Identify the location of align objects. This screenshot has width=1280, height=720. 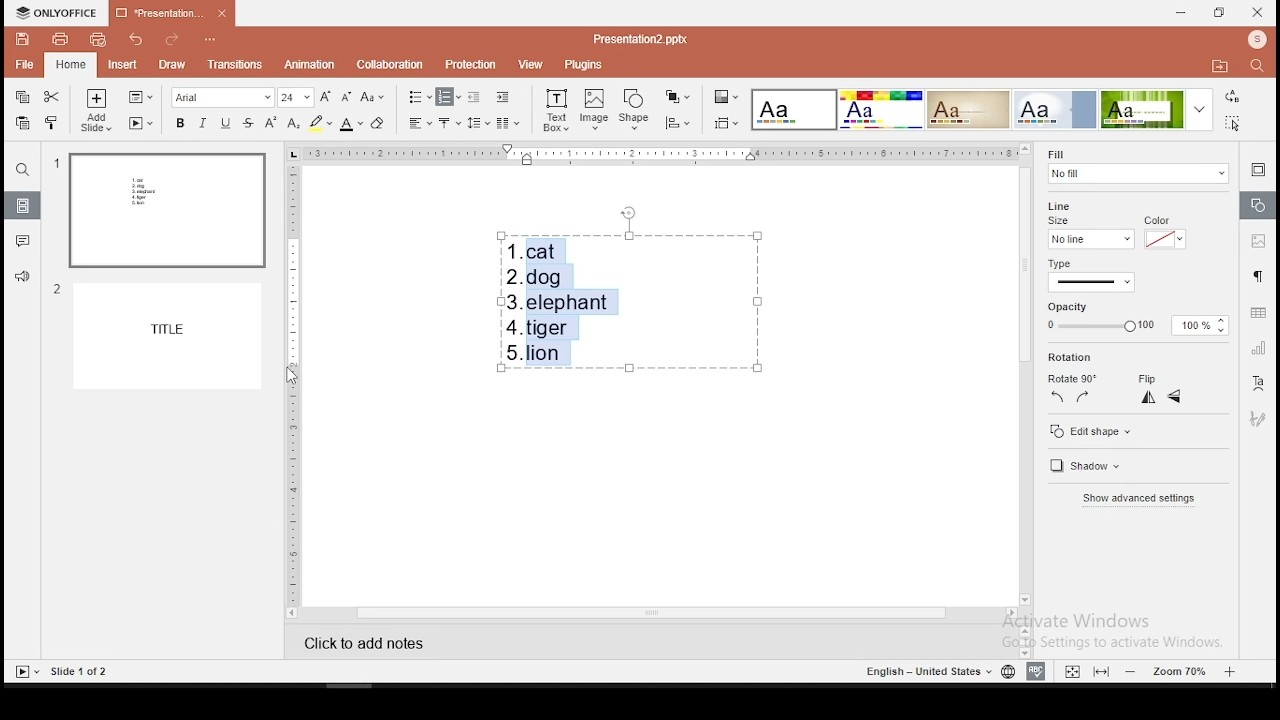
(725, 123).